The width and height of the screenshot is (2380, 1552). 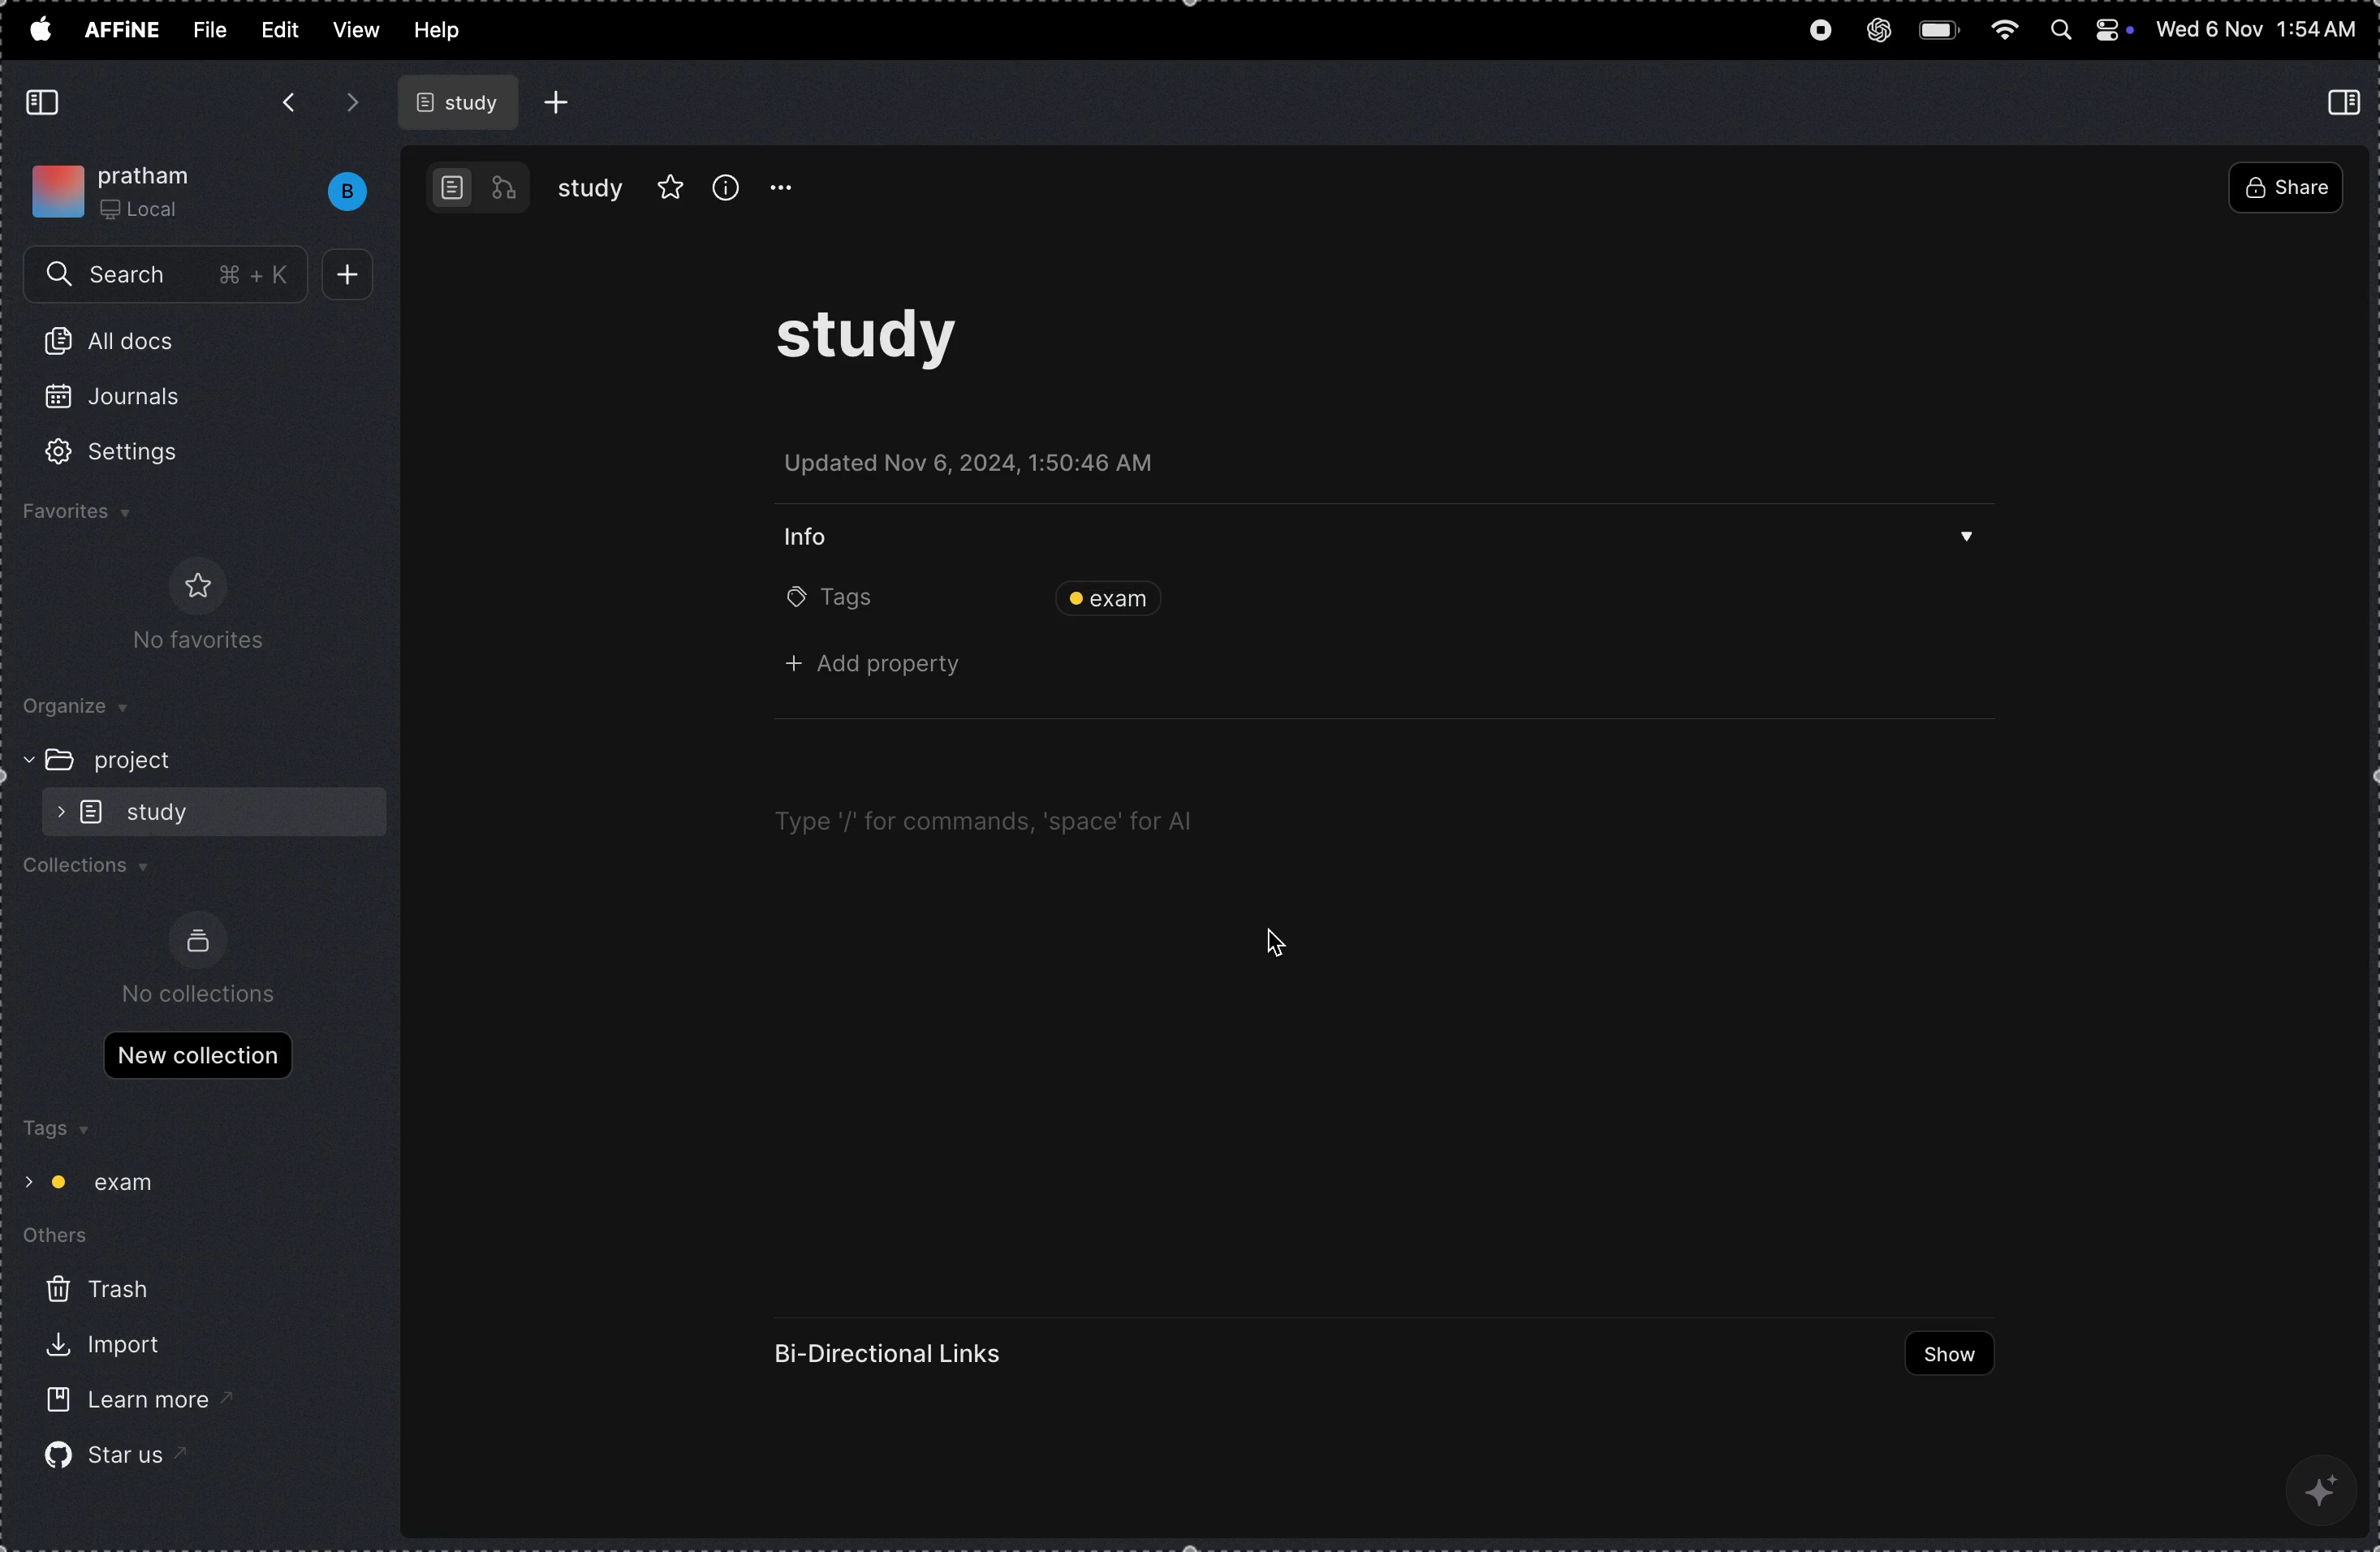 I want to click on add file, so click(x=558, y=102).